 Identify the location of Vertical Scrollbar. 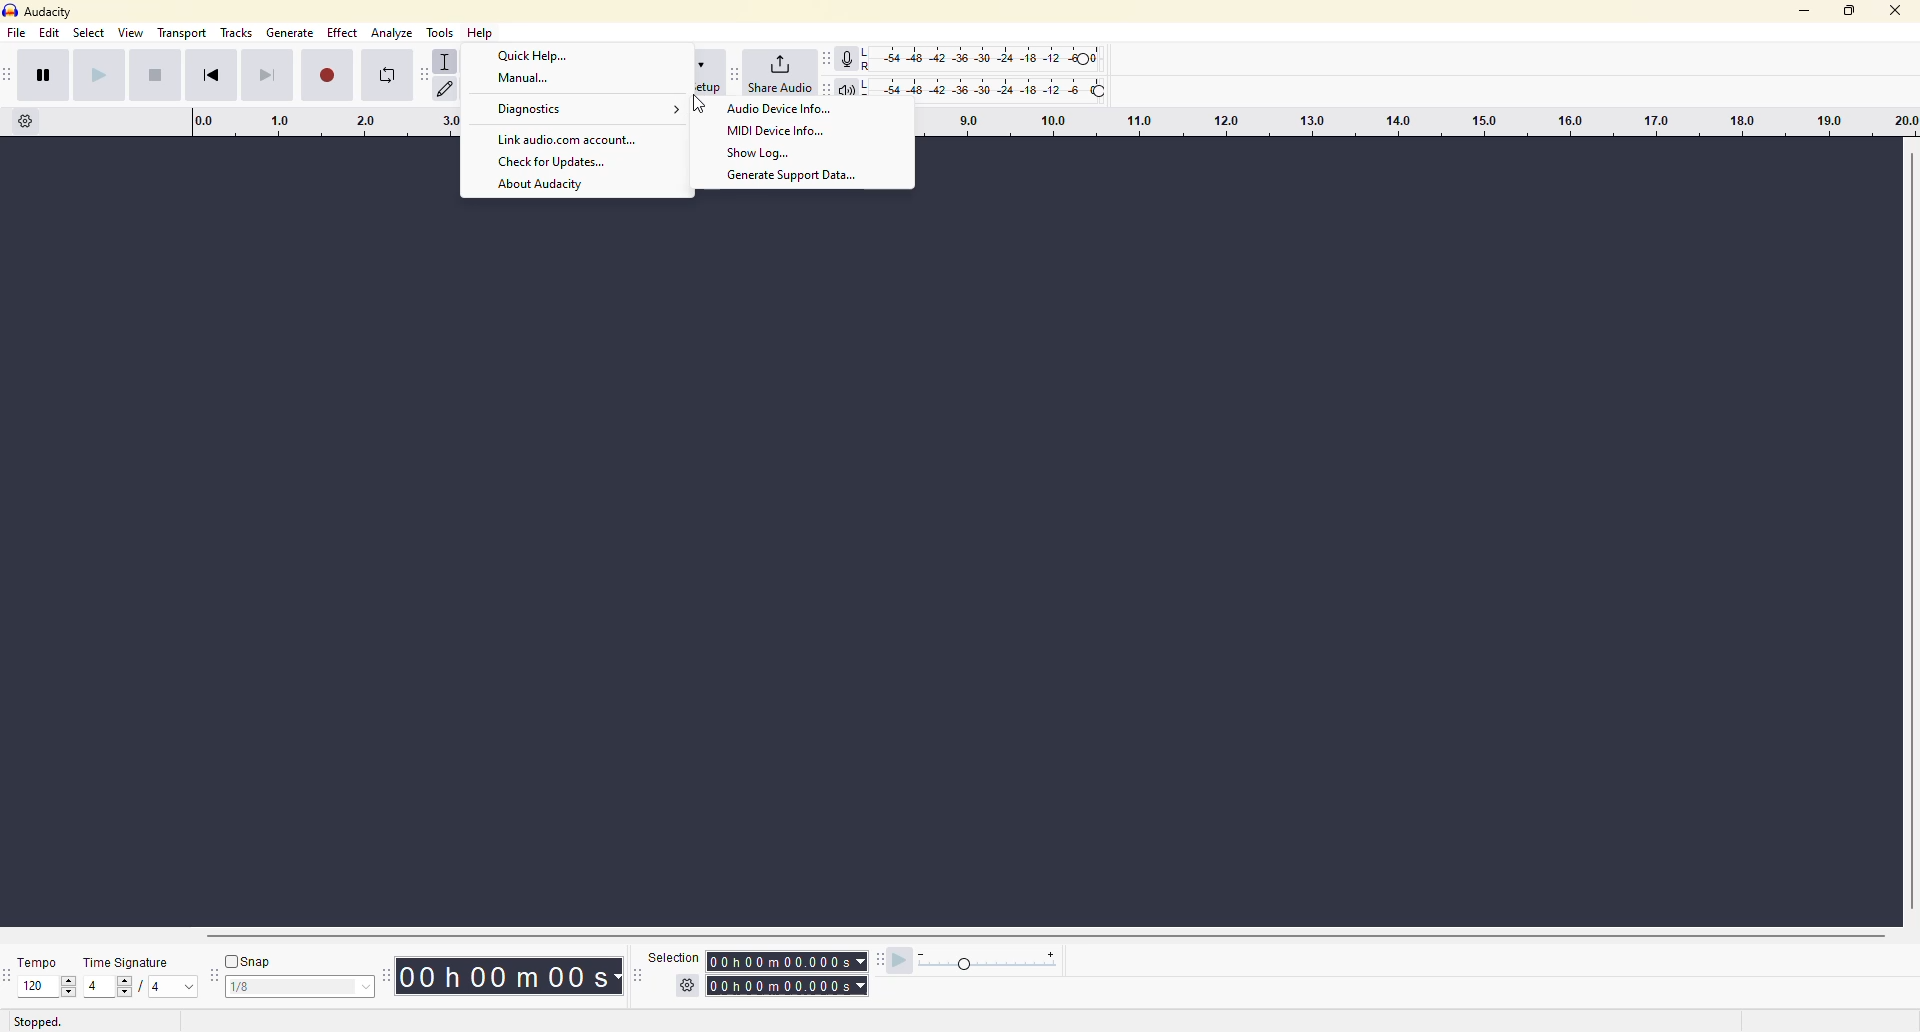
(1907, 529).